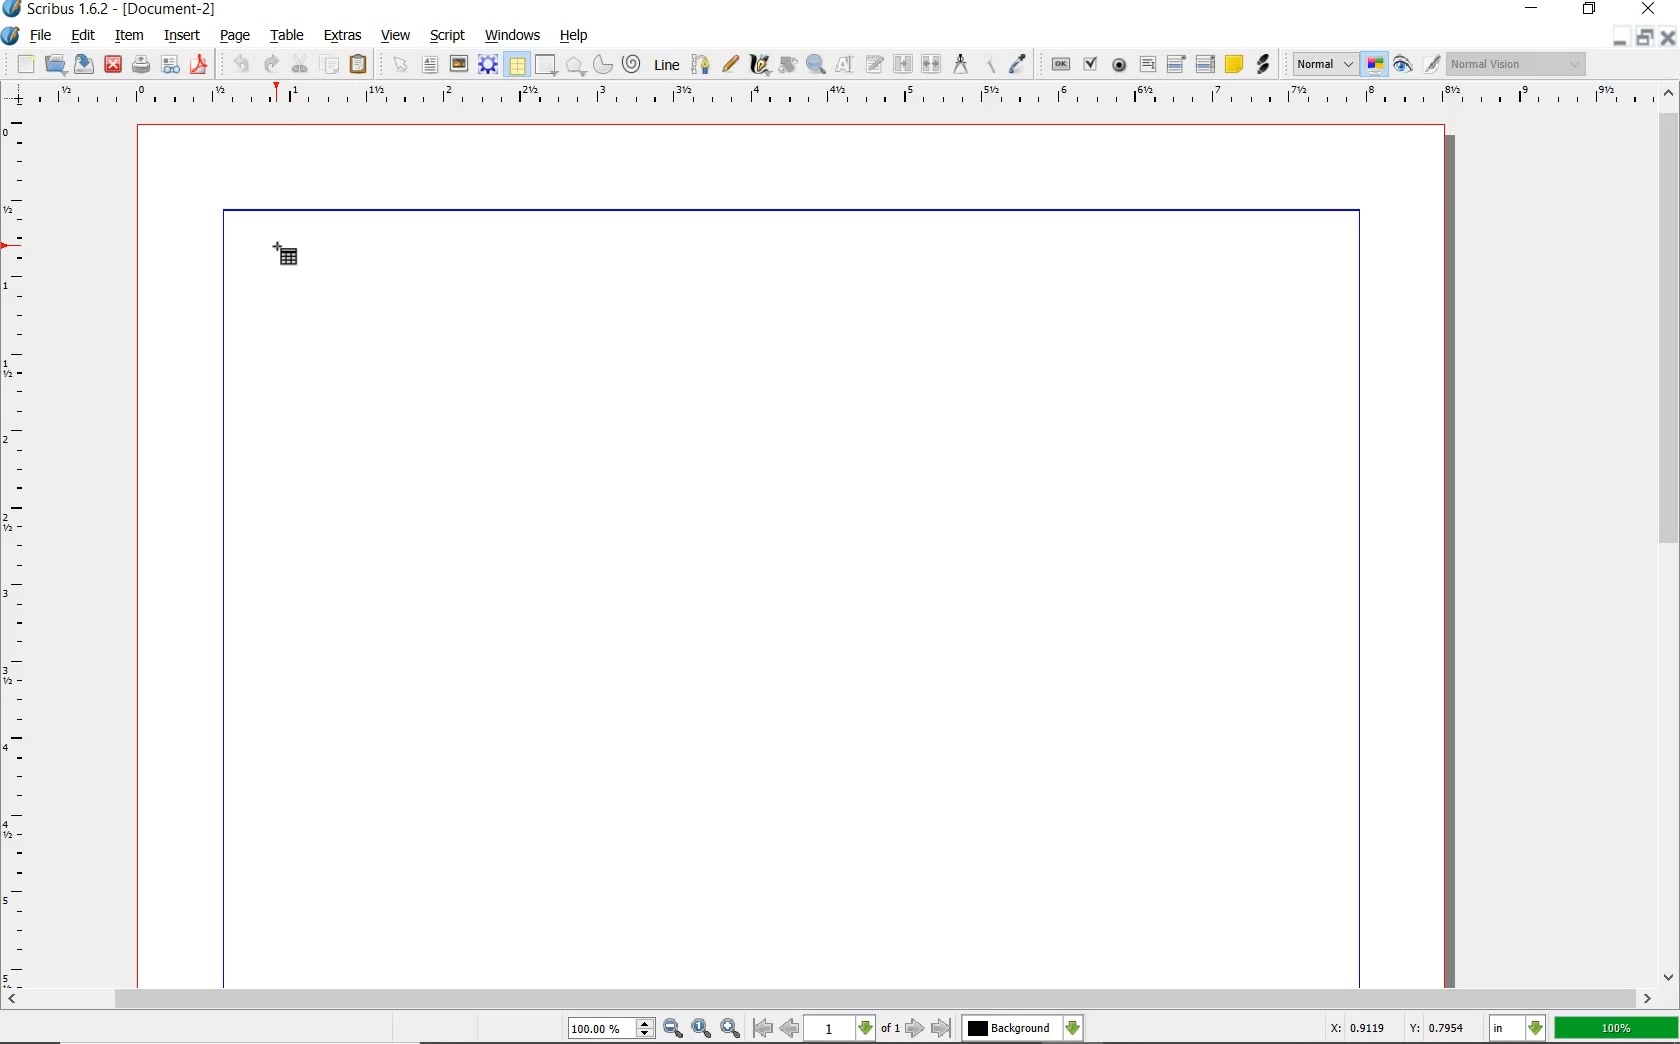 Image resolution: width=1680 pixels, height=1044 pixels. Describe the element at coordinates (840, 1001) in the screenshot. I see `scrollbar` at that location.